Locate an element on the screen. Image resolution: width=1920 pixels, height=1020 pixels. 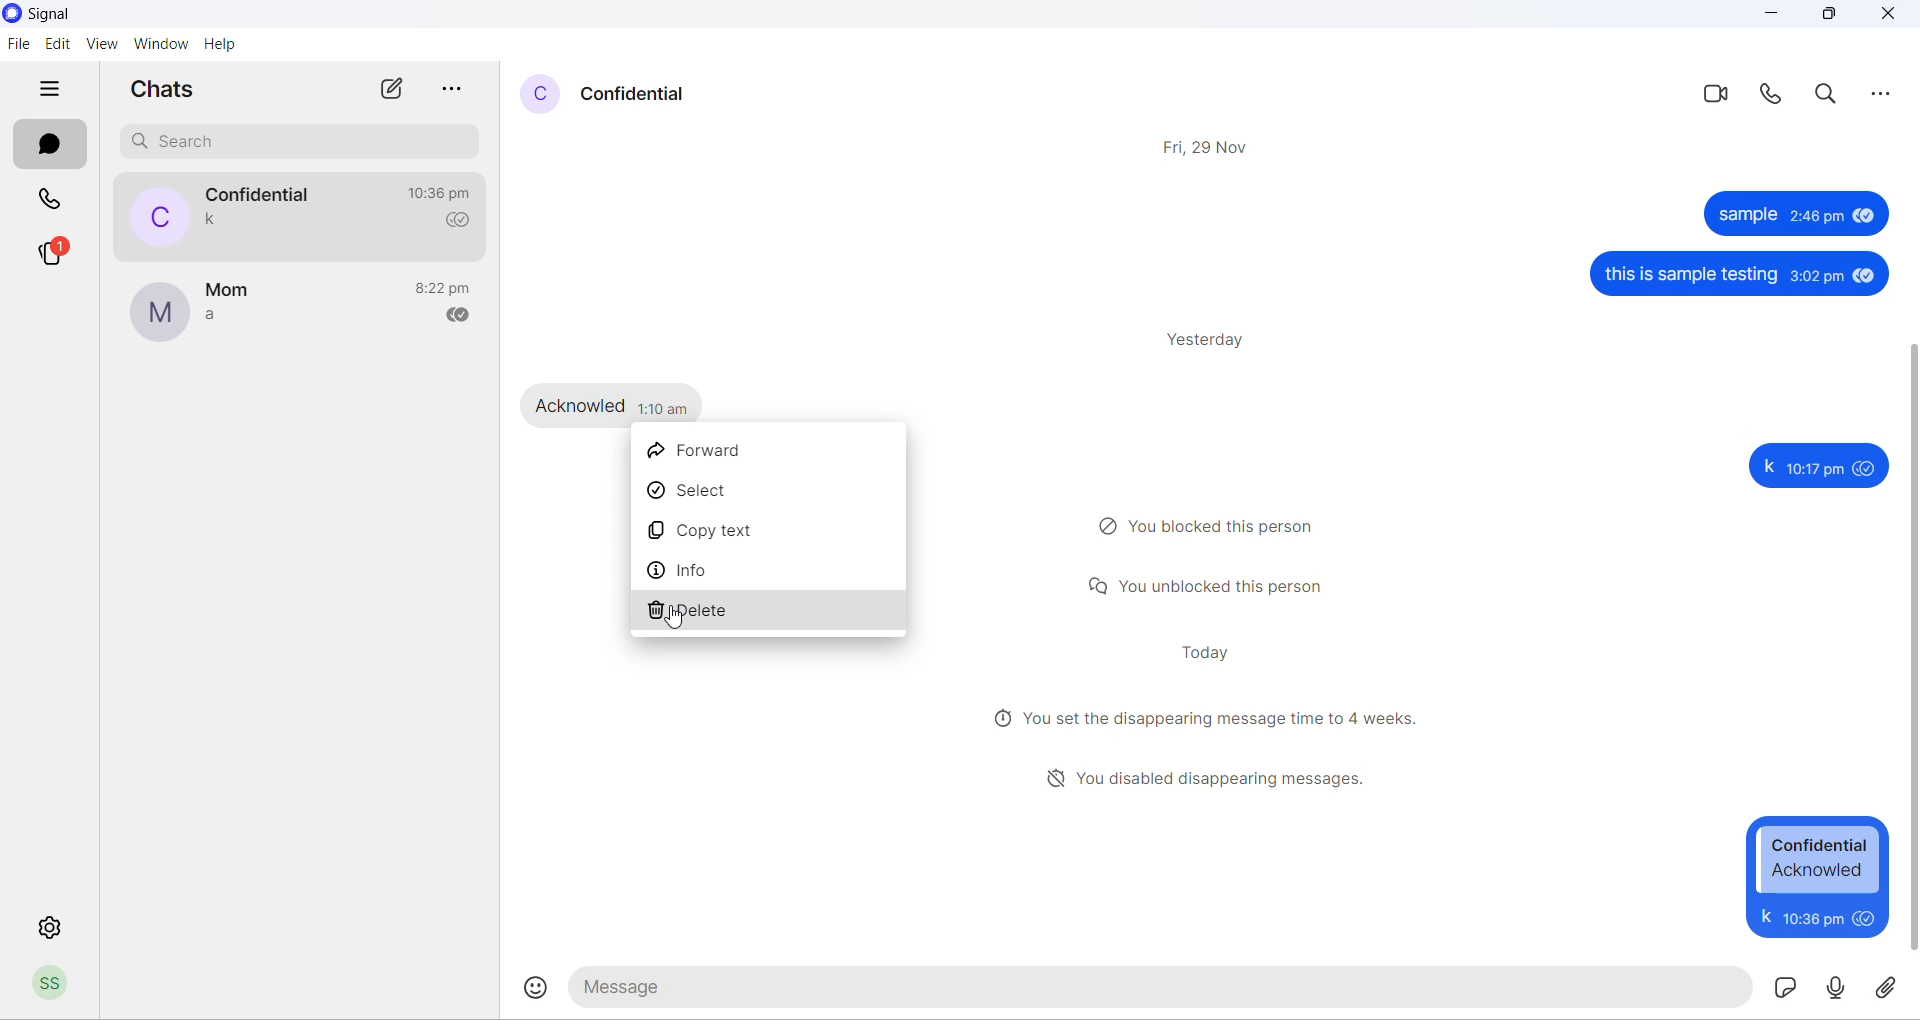
minimize is located at coordinates (1771, 17).